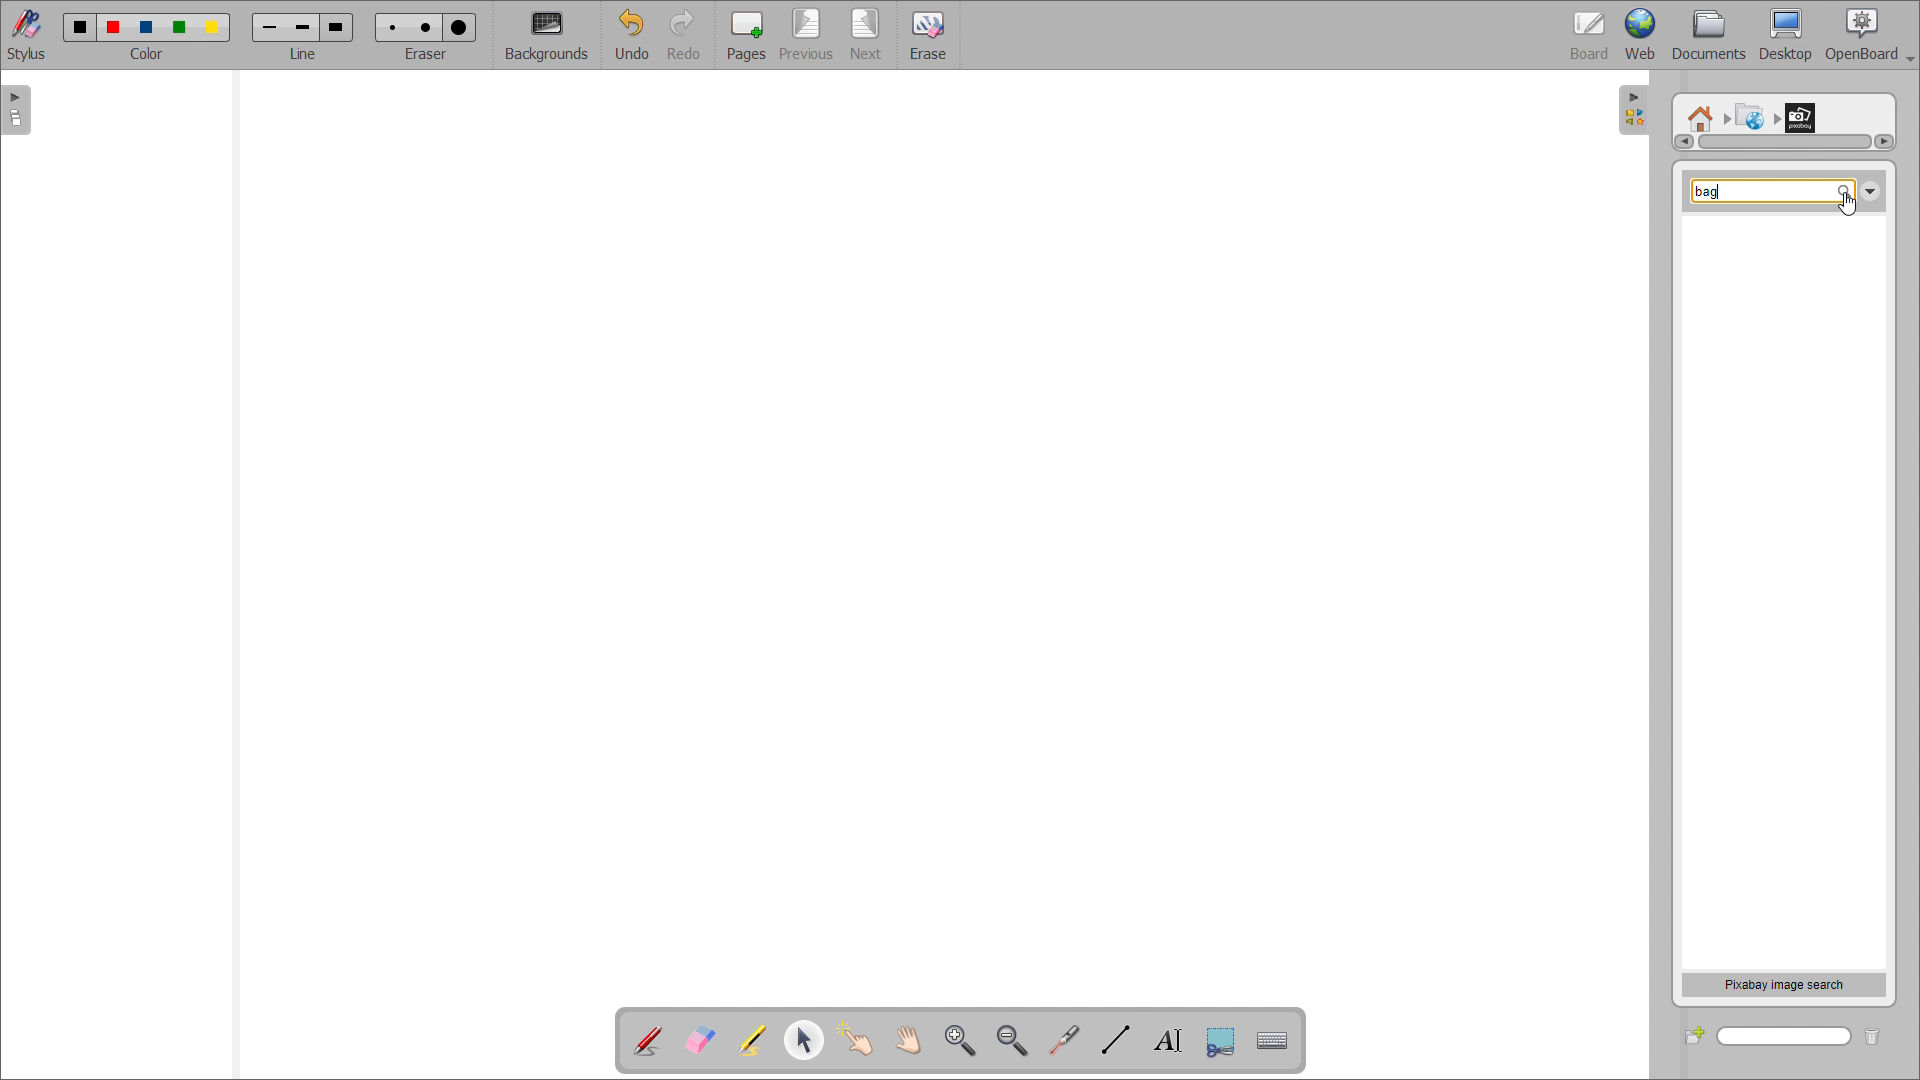 This screenshot has height=1080, width=1920. What do you see at coordinates (1747, 113) in the screenshot?
I see `Web search` at bounding box center [1747, 113].